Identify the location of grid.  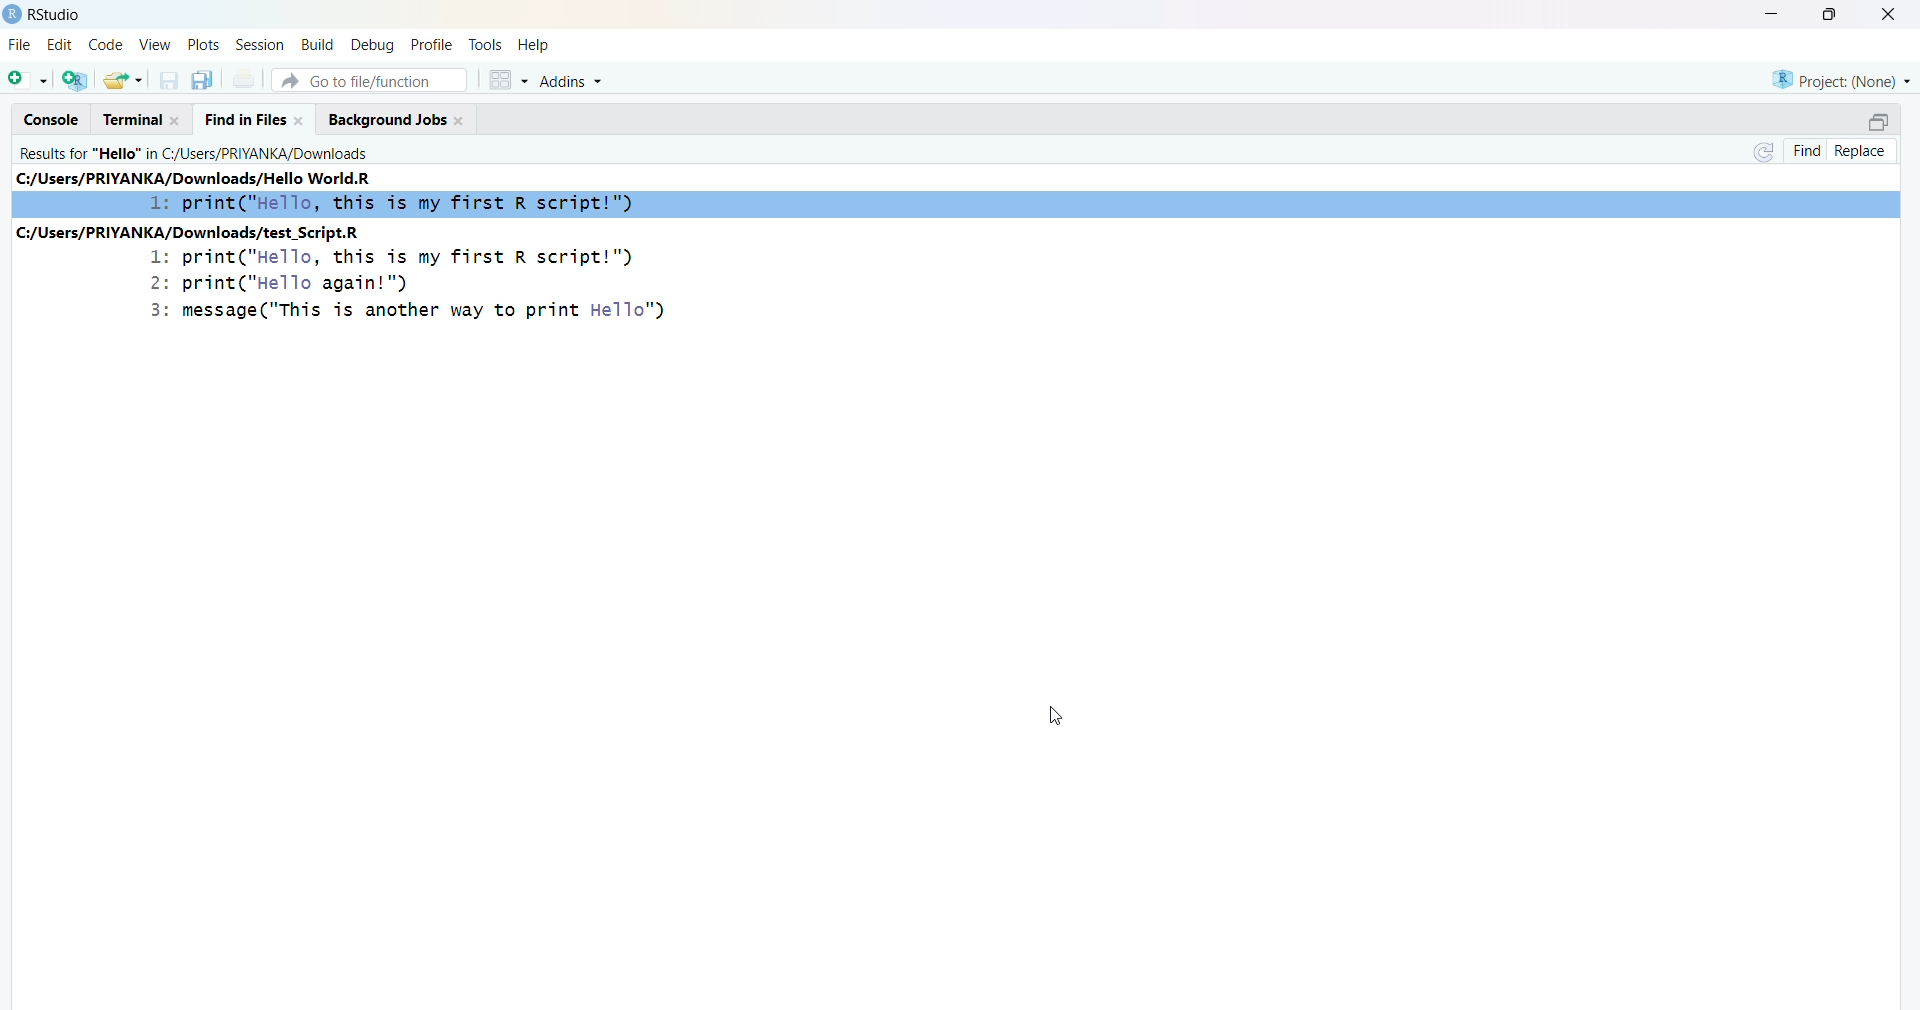
(509, 80).